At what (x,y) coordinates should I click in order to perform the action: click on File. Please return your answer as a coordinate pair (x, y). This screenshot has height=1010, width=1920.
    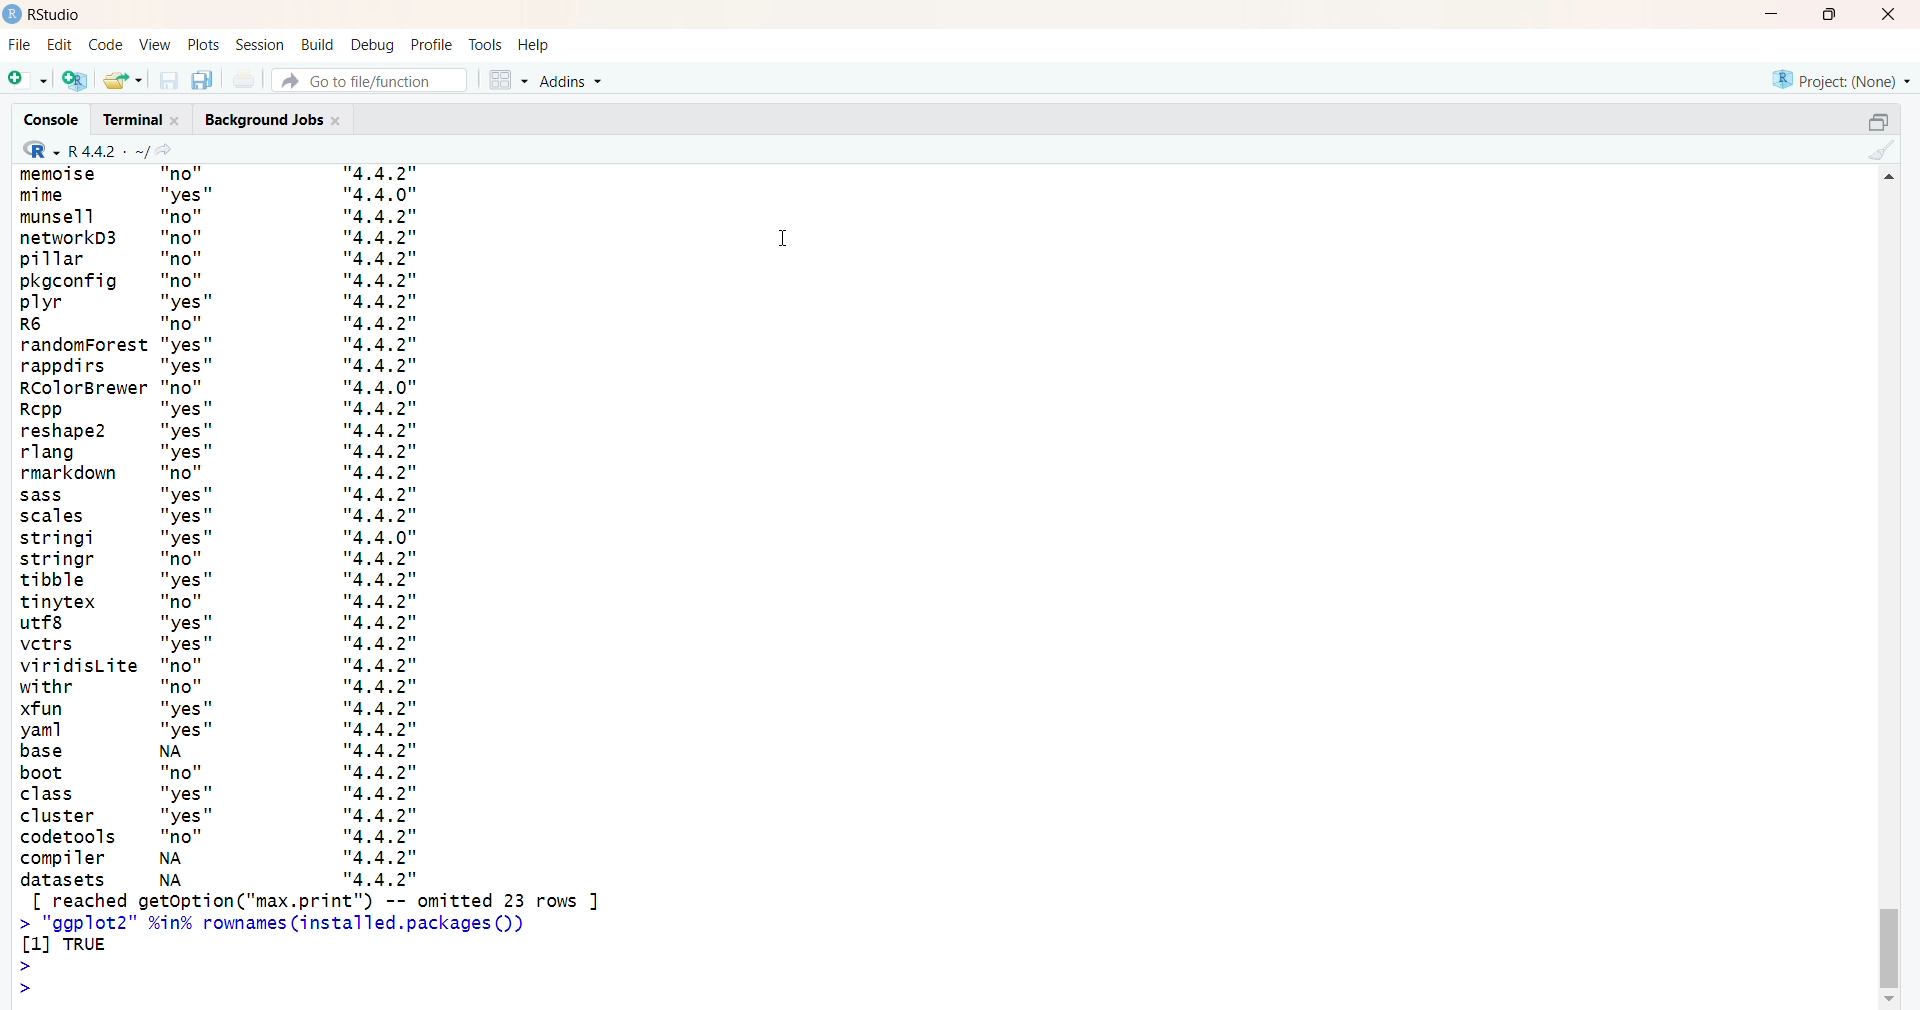
    Looking at the image, I should click on (16, 47).